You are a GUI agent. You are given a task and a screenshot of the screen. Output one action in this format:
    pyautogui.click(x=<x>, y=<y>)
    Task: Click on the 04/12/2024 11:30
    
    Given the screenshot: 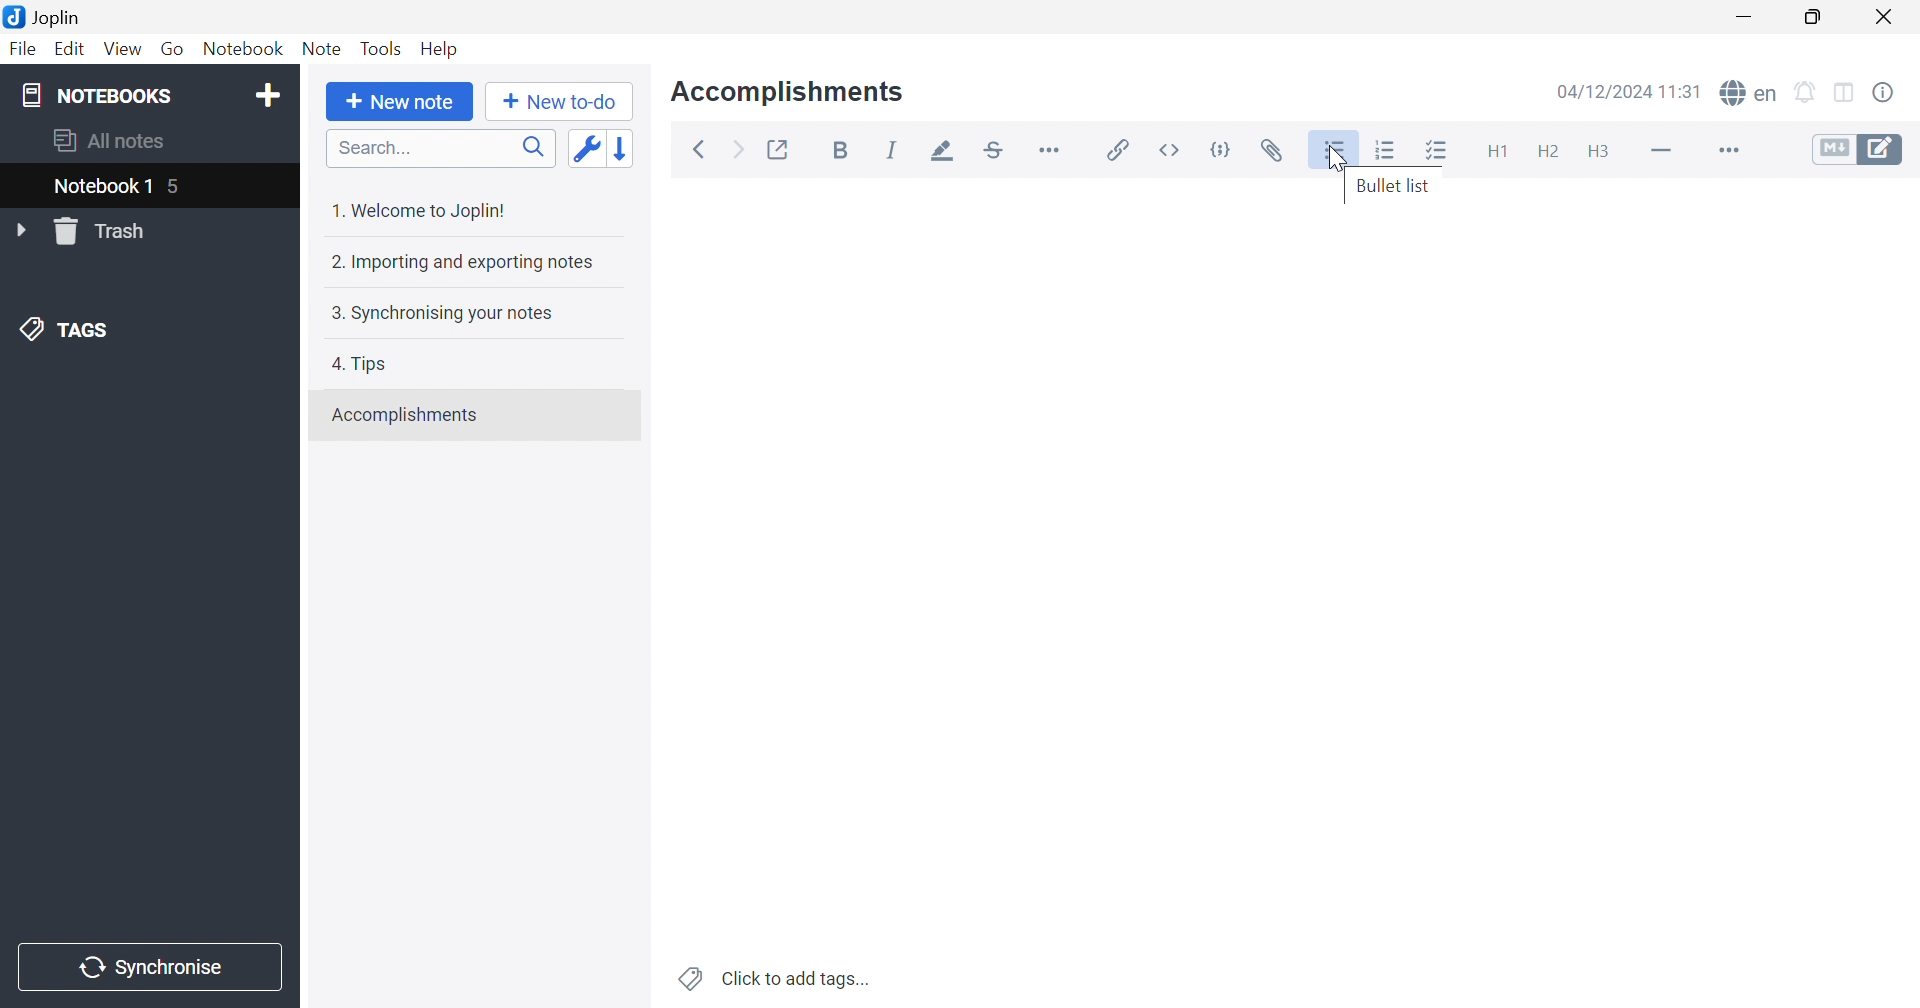 What is the action you would take?
    pyautogui.click(x=1629, y=90)
    